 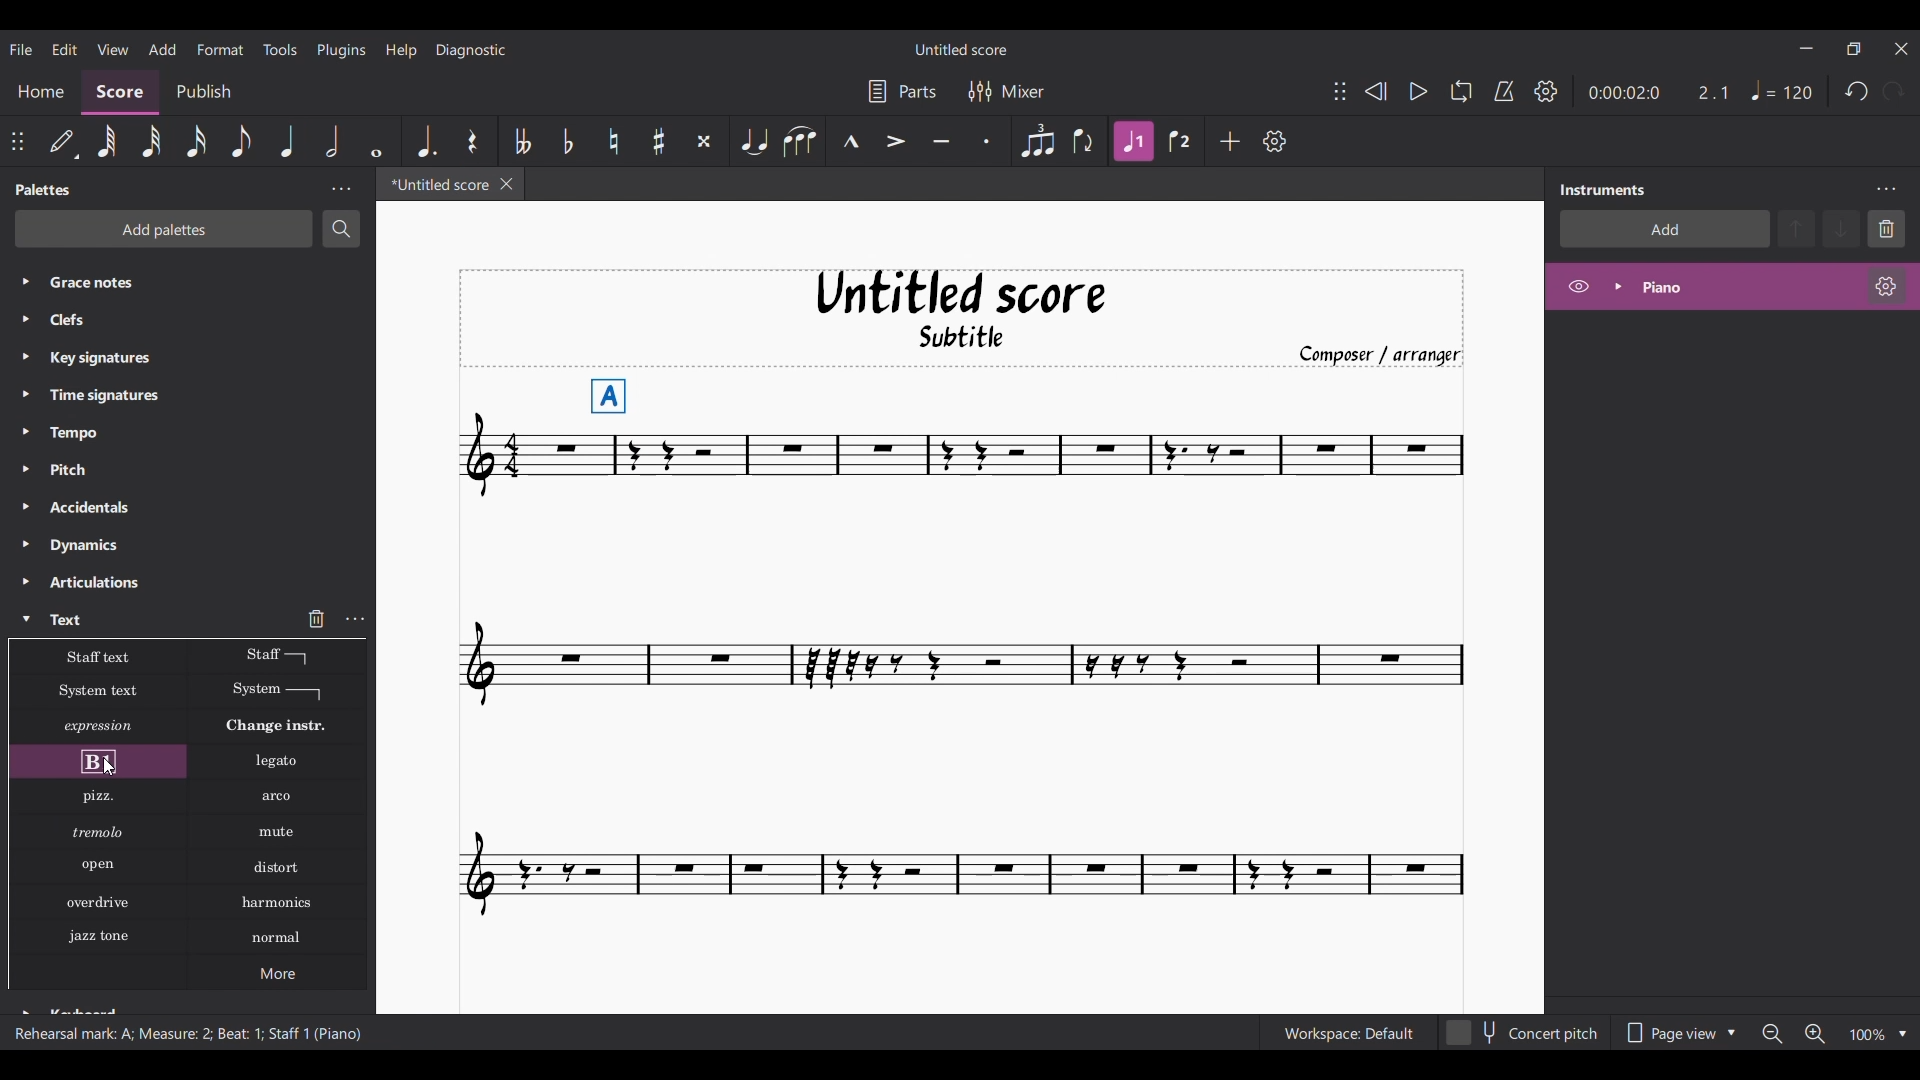 What do you see at coordinates (942, 141) in the screenshot?
I see `Tenuto` at bounding box center [942, 141].